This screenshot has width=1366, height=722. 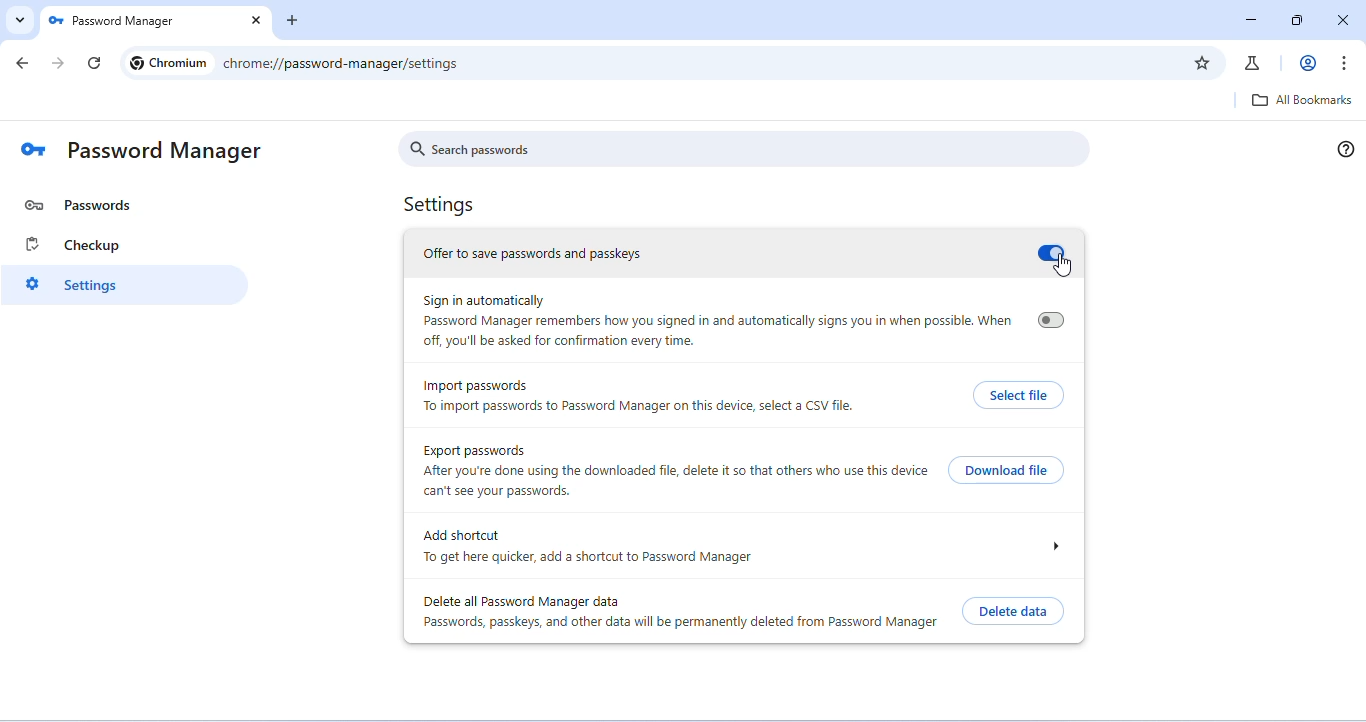 I want to click on add shortcut, so click(x=464, y=534).